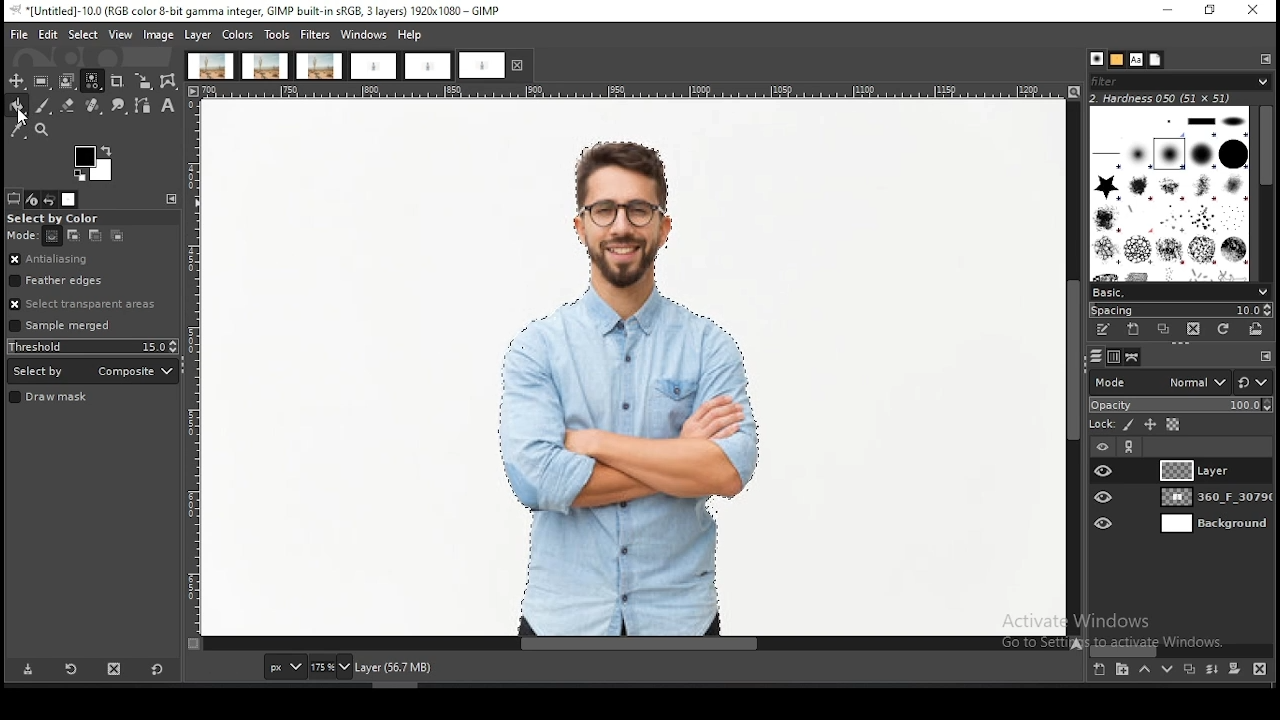  What do you see at coordinates (94, 236) in the screenshot?
I see `subtract from the current selection` at bounding box center [94, 236].